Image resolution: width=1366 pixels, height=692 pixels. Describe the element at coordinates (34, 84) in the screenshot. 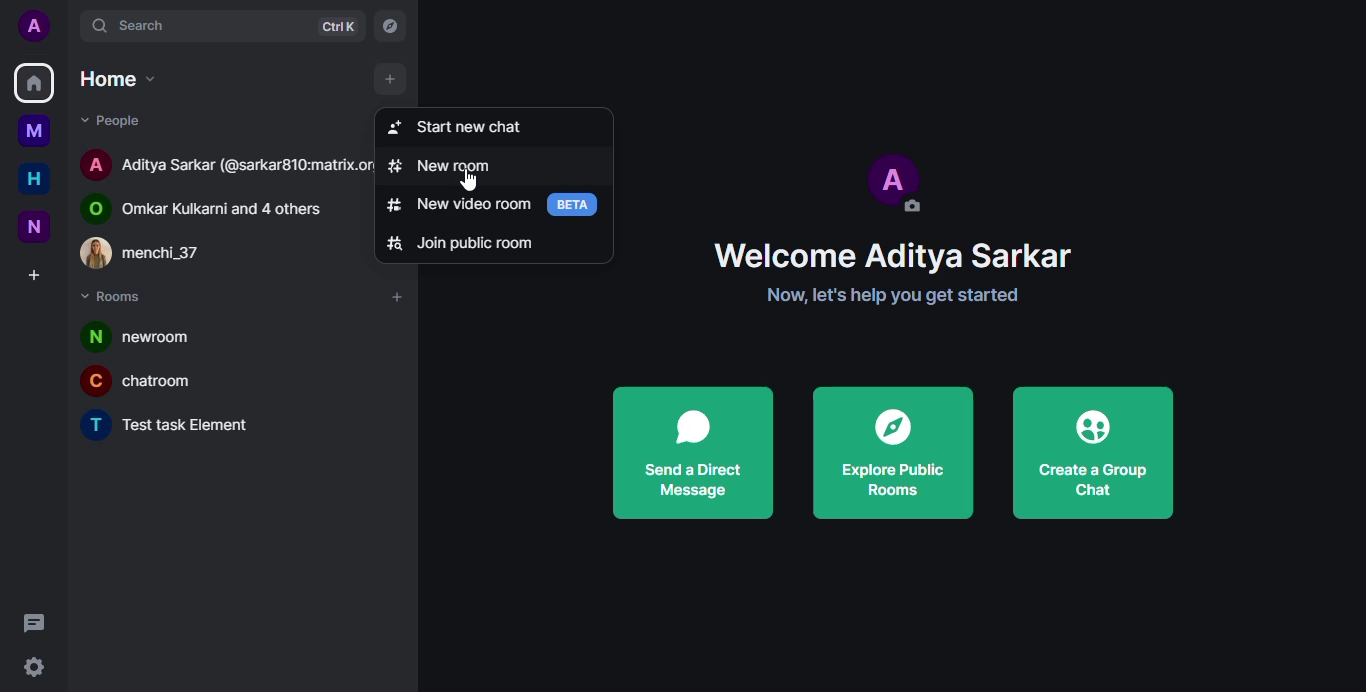

I see `home` at that location.